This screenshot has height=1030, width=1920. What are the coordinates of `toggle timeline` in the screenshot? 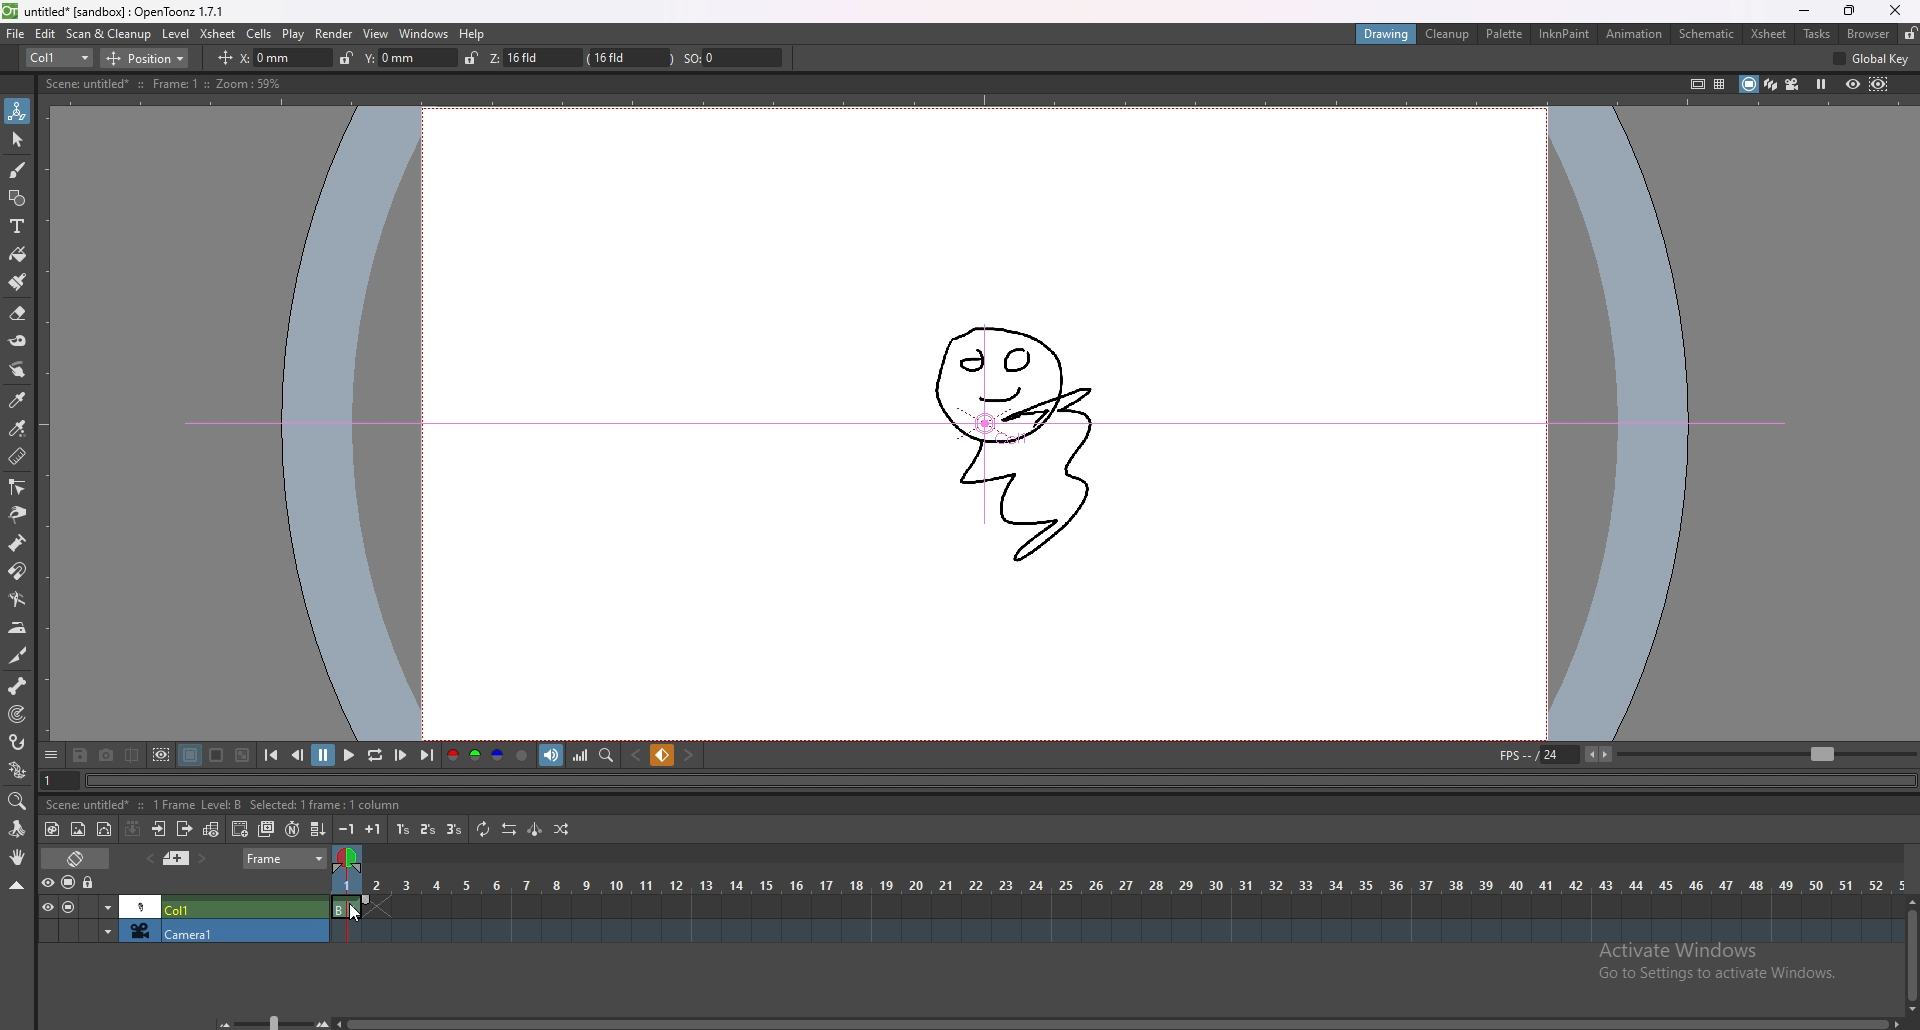 It's located at (75, 858).